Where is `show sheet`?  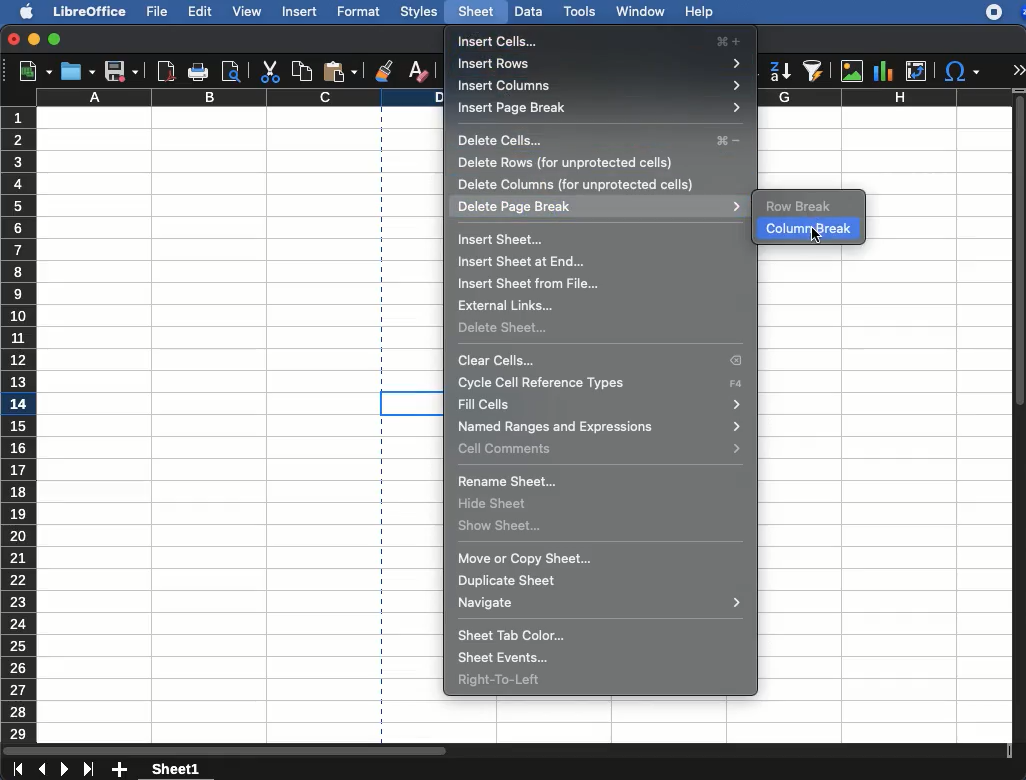
show sheet is located at coordinates (501, 526).